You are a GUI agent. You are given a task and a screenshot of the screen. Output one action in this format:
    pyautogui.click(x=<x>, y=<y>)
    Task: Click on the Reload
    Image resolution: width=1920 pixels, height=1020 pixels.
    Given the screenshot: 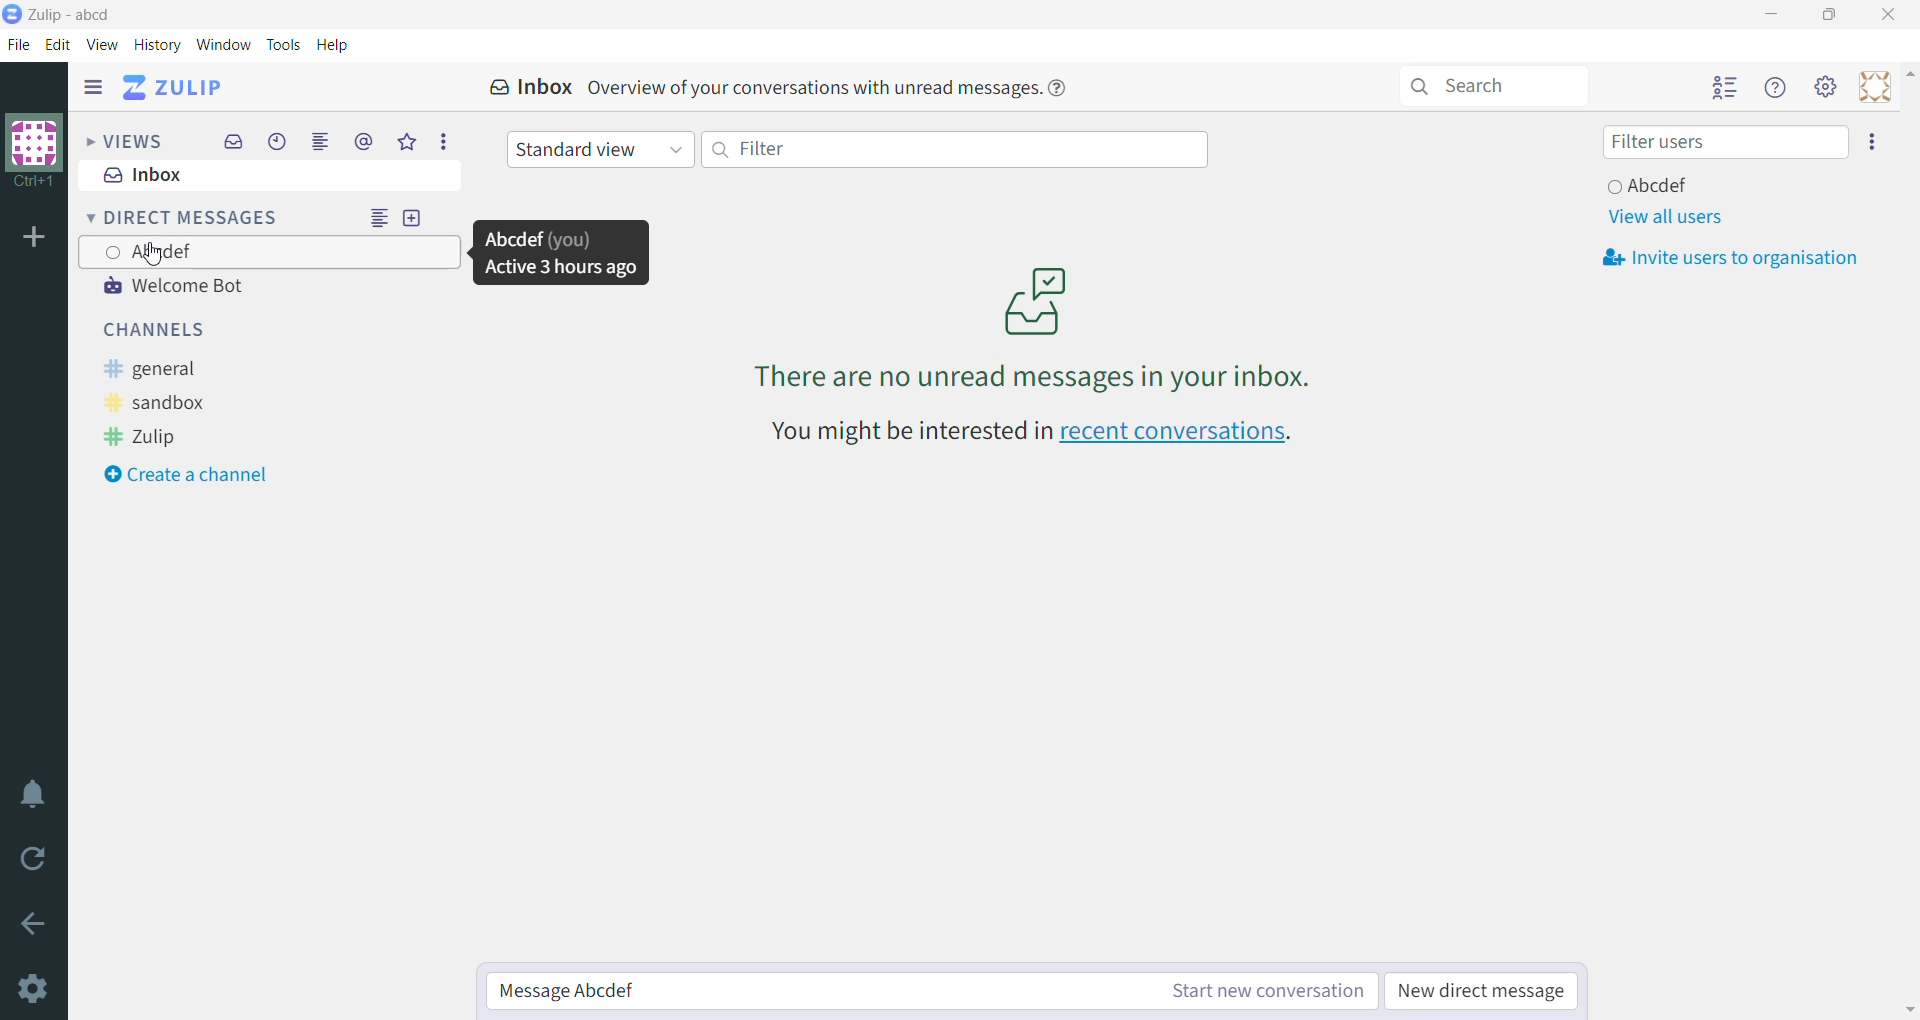 What is the action you would take?
    pyautogui.click(x=35, y=860)
    